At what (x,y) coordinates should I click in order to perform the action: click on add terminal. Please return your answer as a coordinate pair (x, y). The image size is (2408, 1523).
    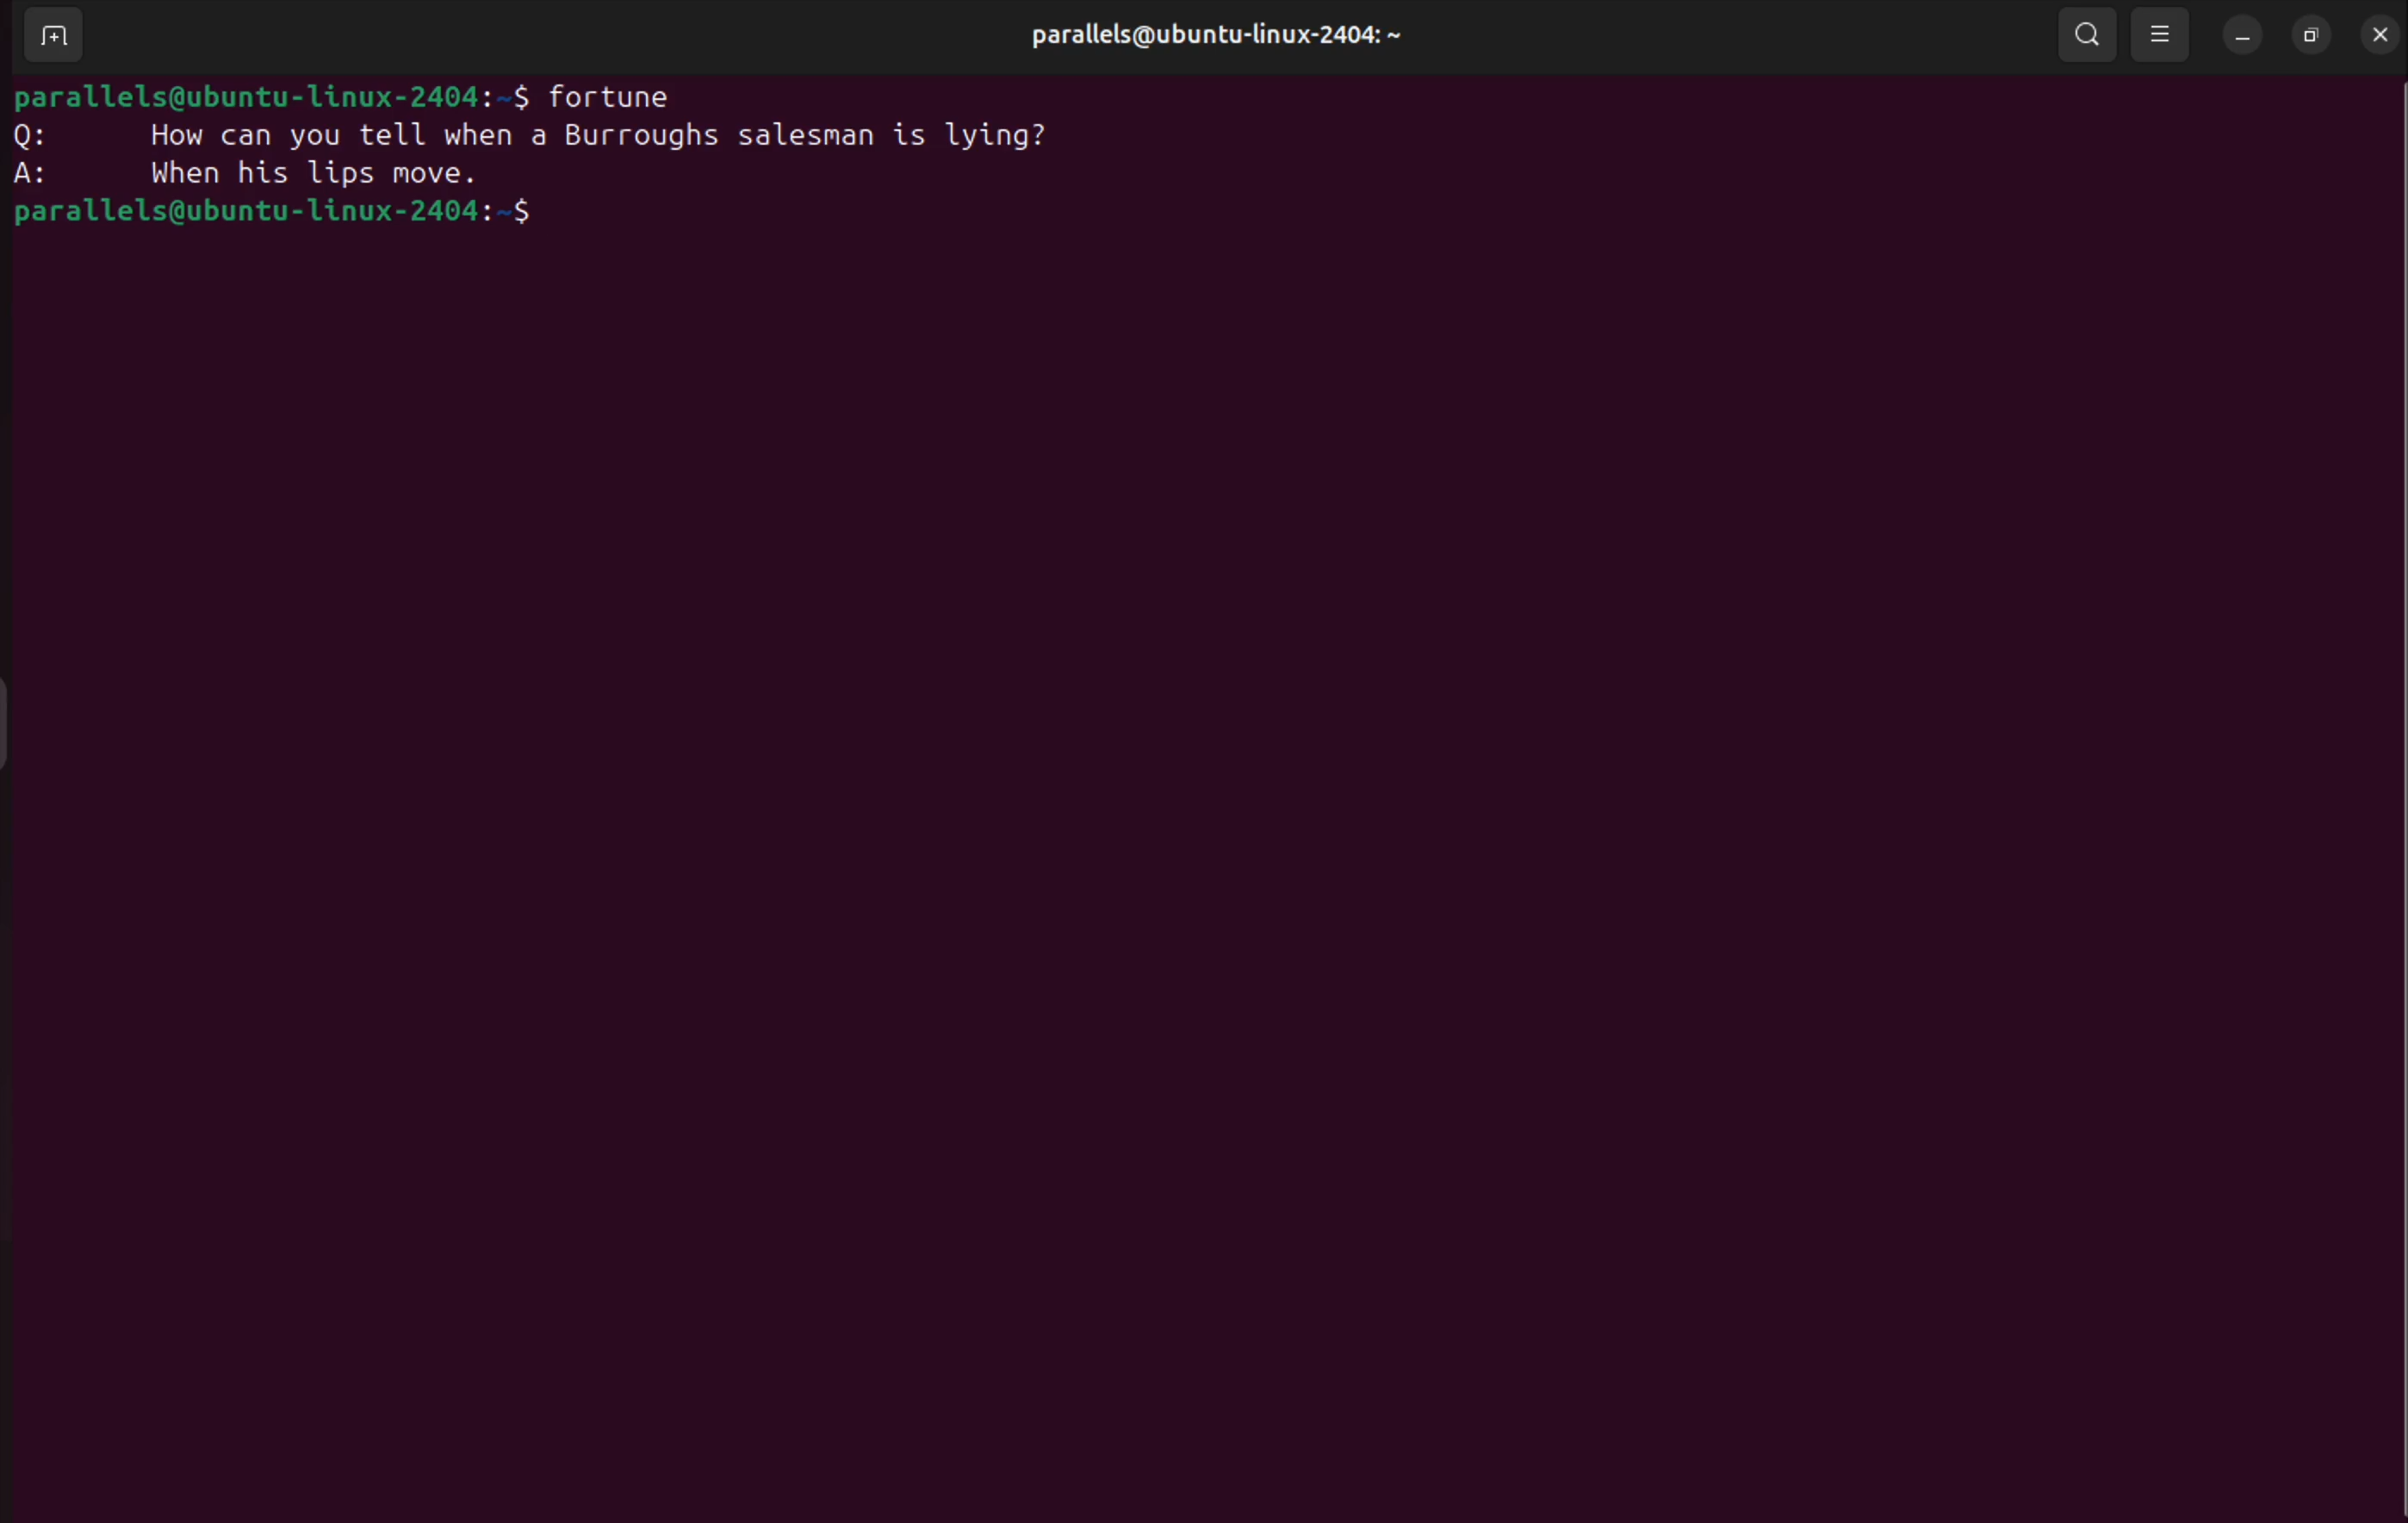
    Looking at the image, I should click on (47, 33).